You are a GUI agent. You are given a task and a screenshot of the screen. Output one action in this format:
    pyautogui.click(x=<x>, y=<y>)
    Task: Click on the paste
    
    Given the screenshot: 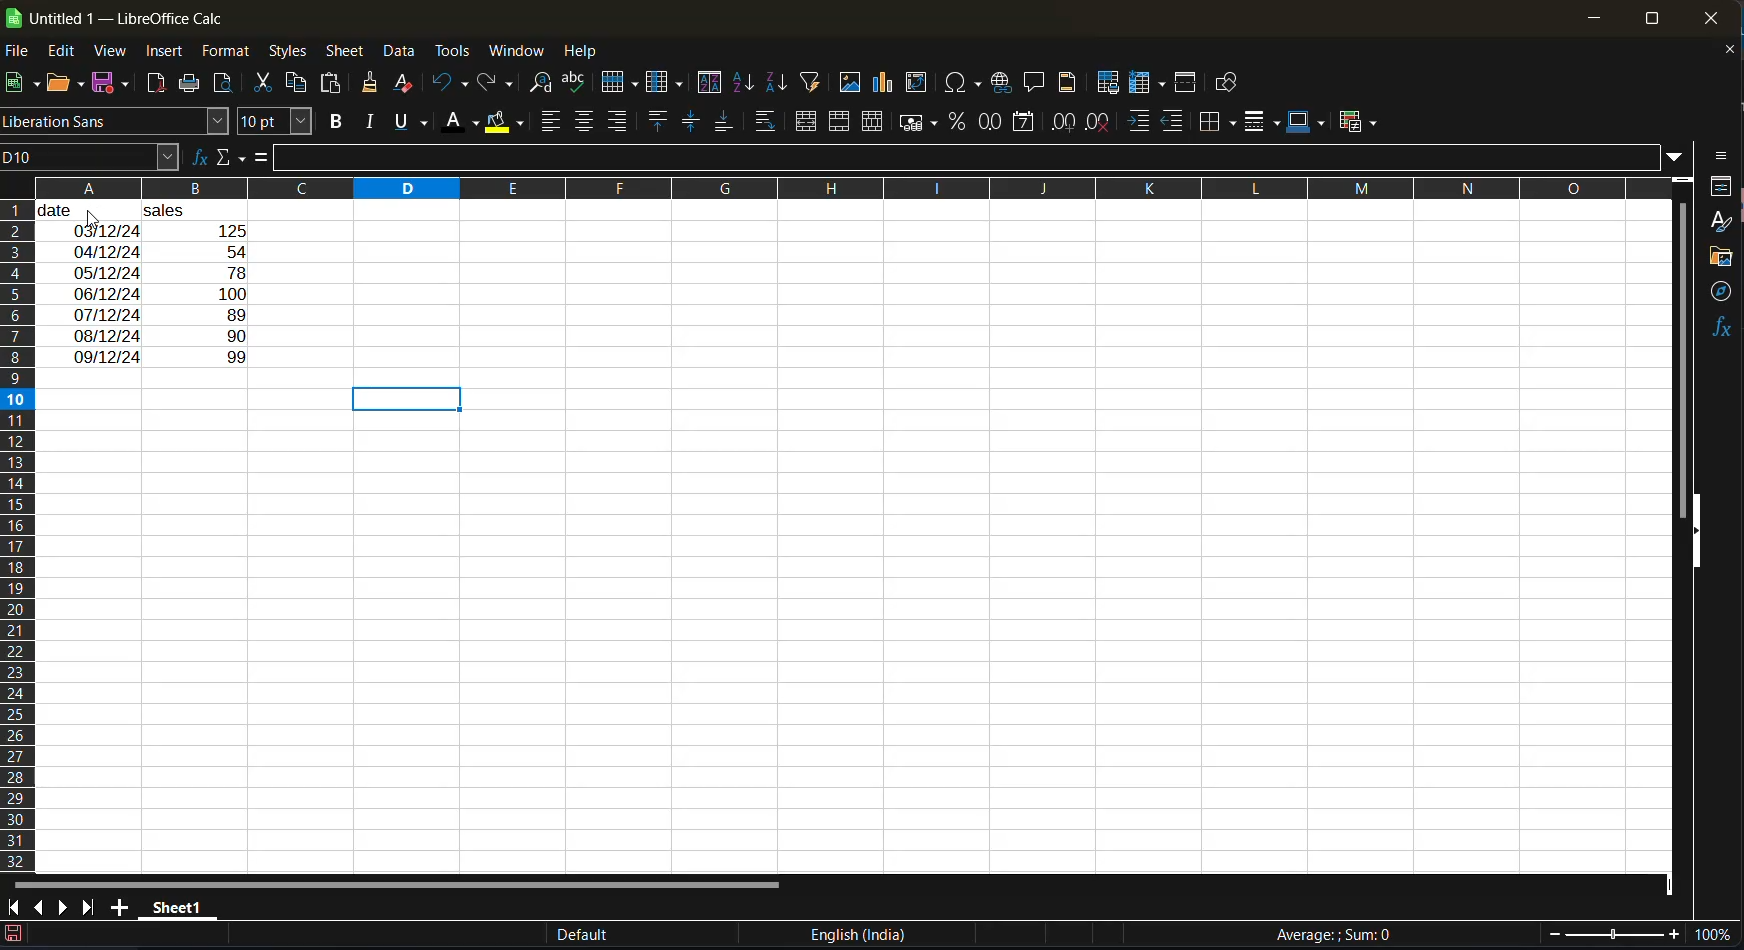 What is the action you would take?
    pyautogui.click(x=334, y=83)
    